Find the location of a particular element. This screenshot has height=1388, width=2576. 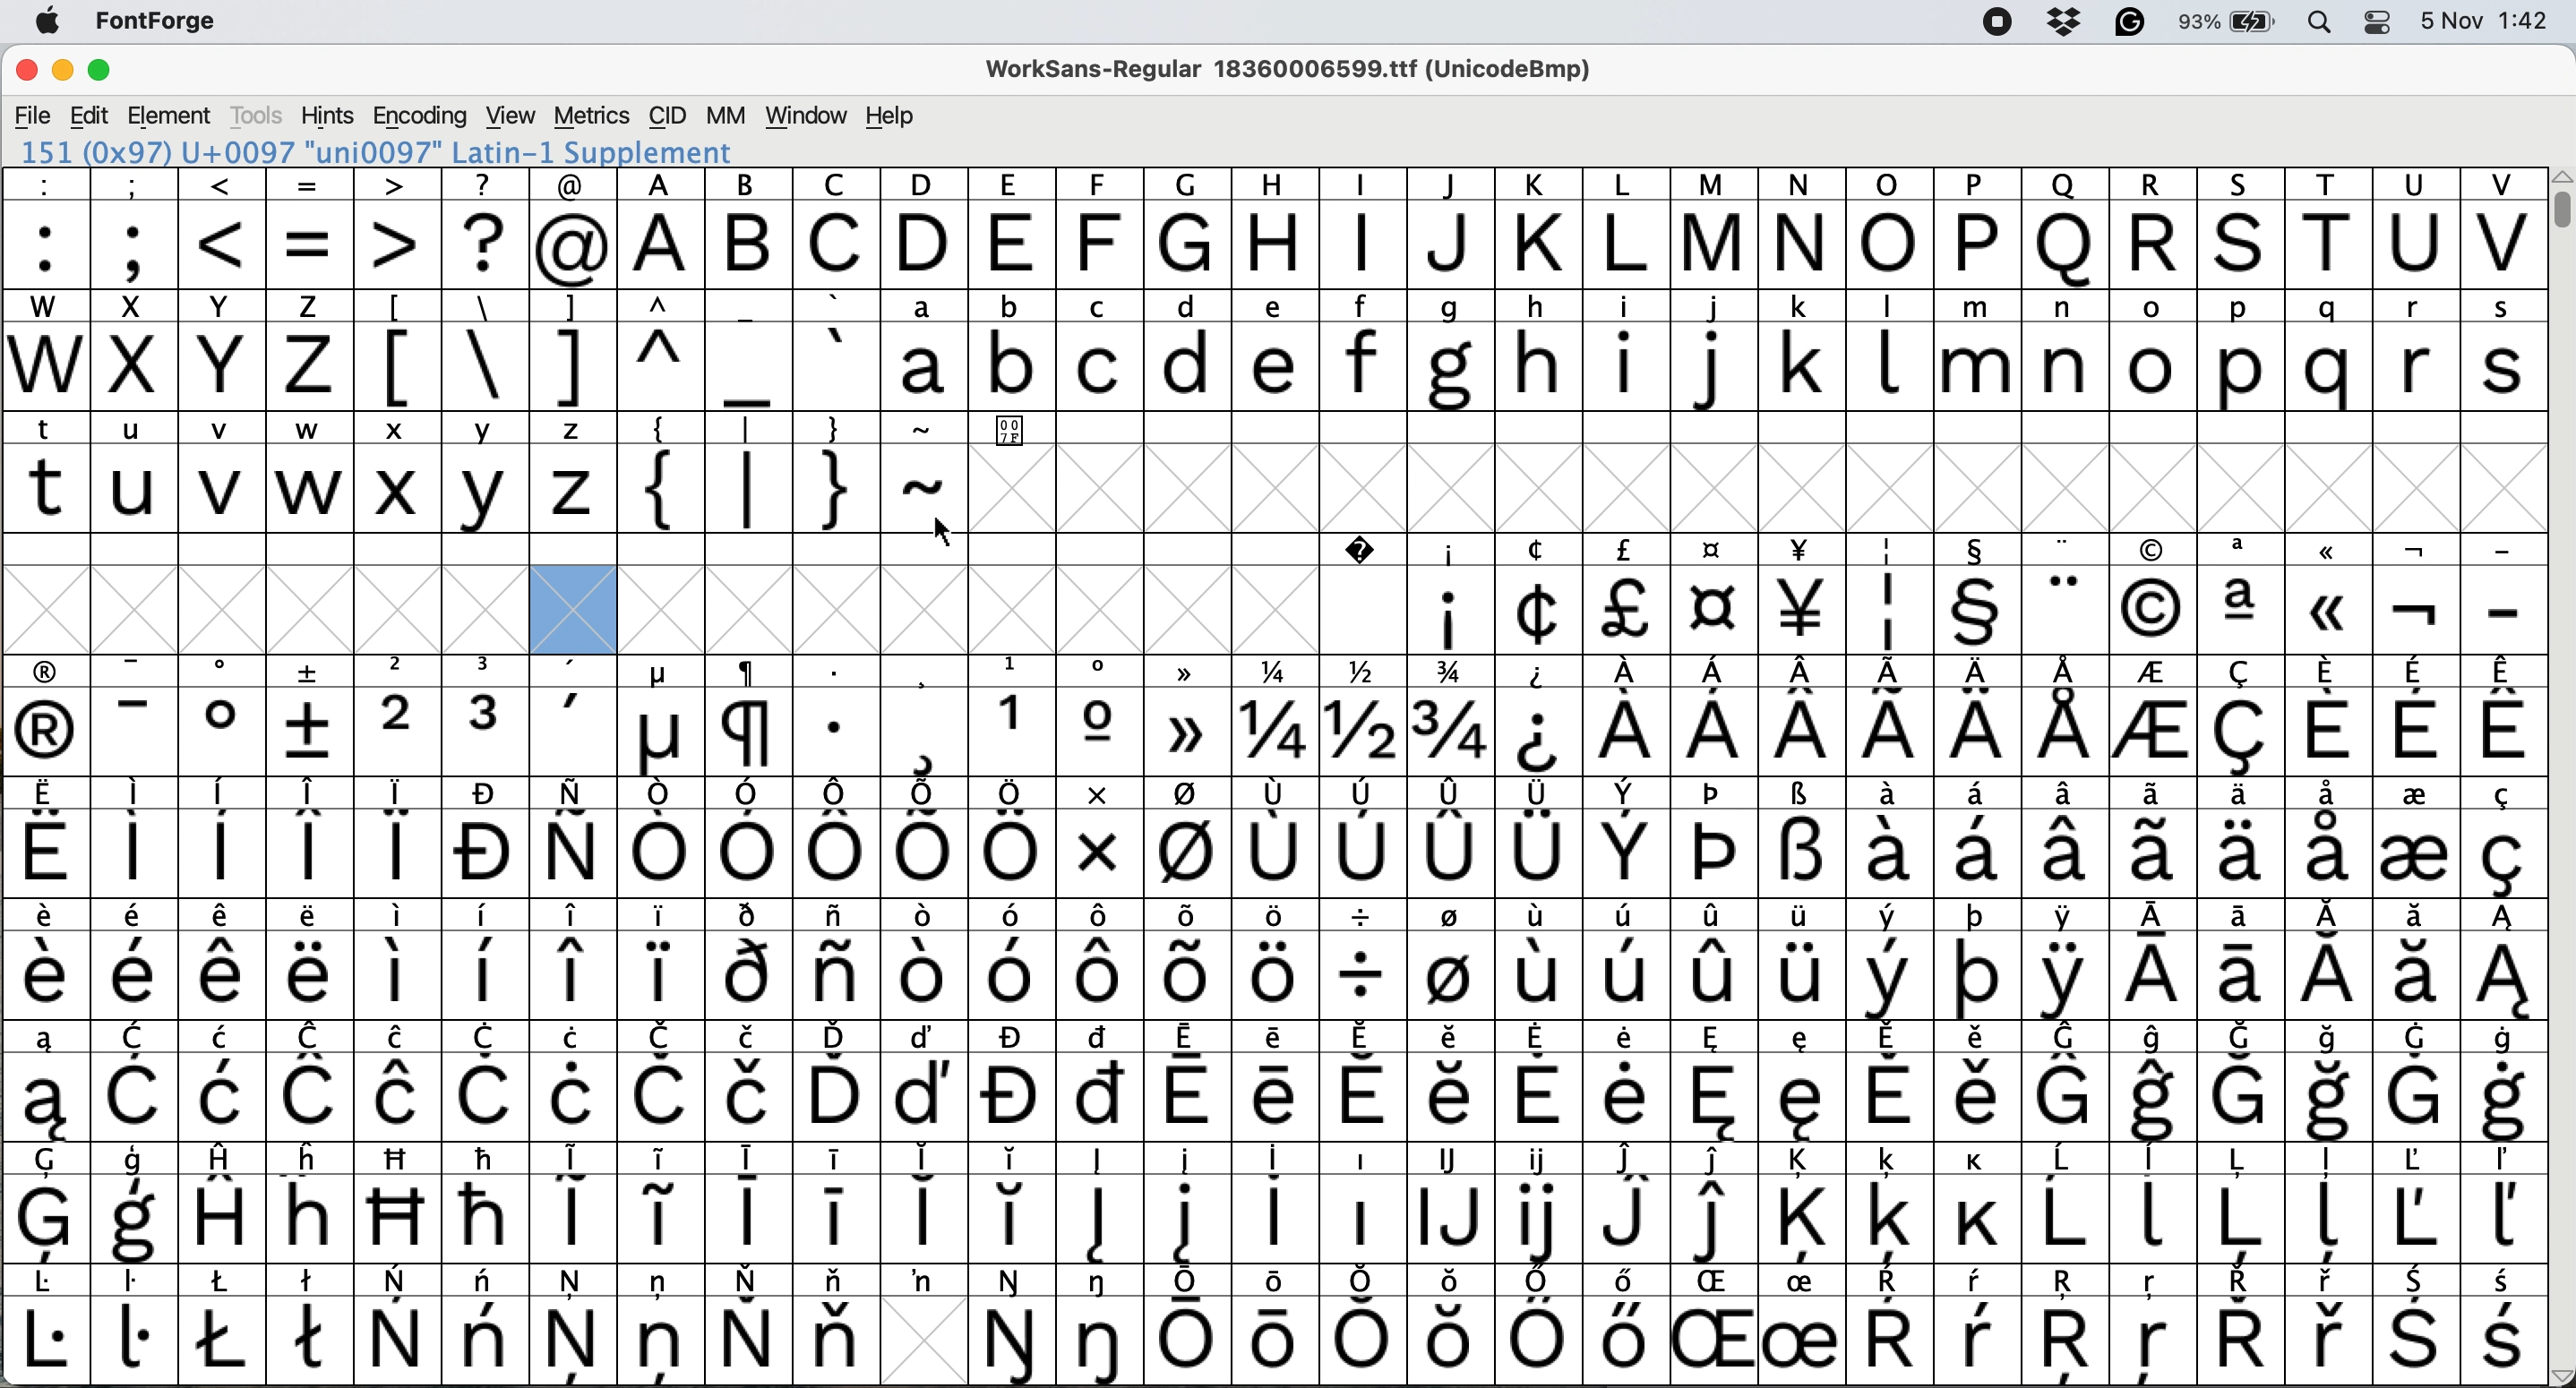

1/4 is located at coordinates (1276, 716).